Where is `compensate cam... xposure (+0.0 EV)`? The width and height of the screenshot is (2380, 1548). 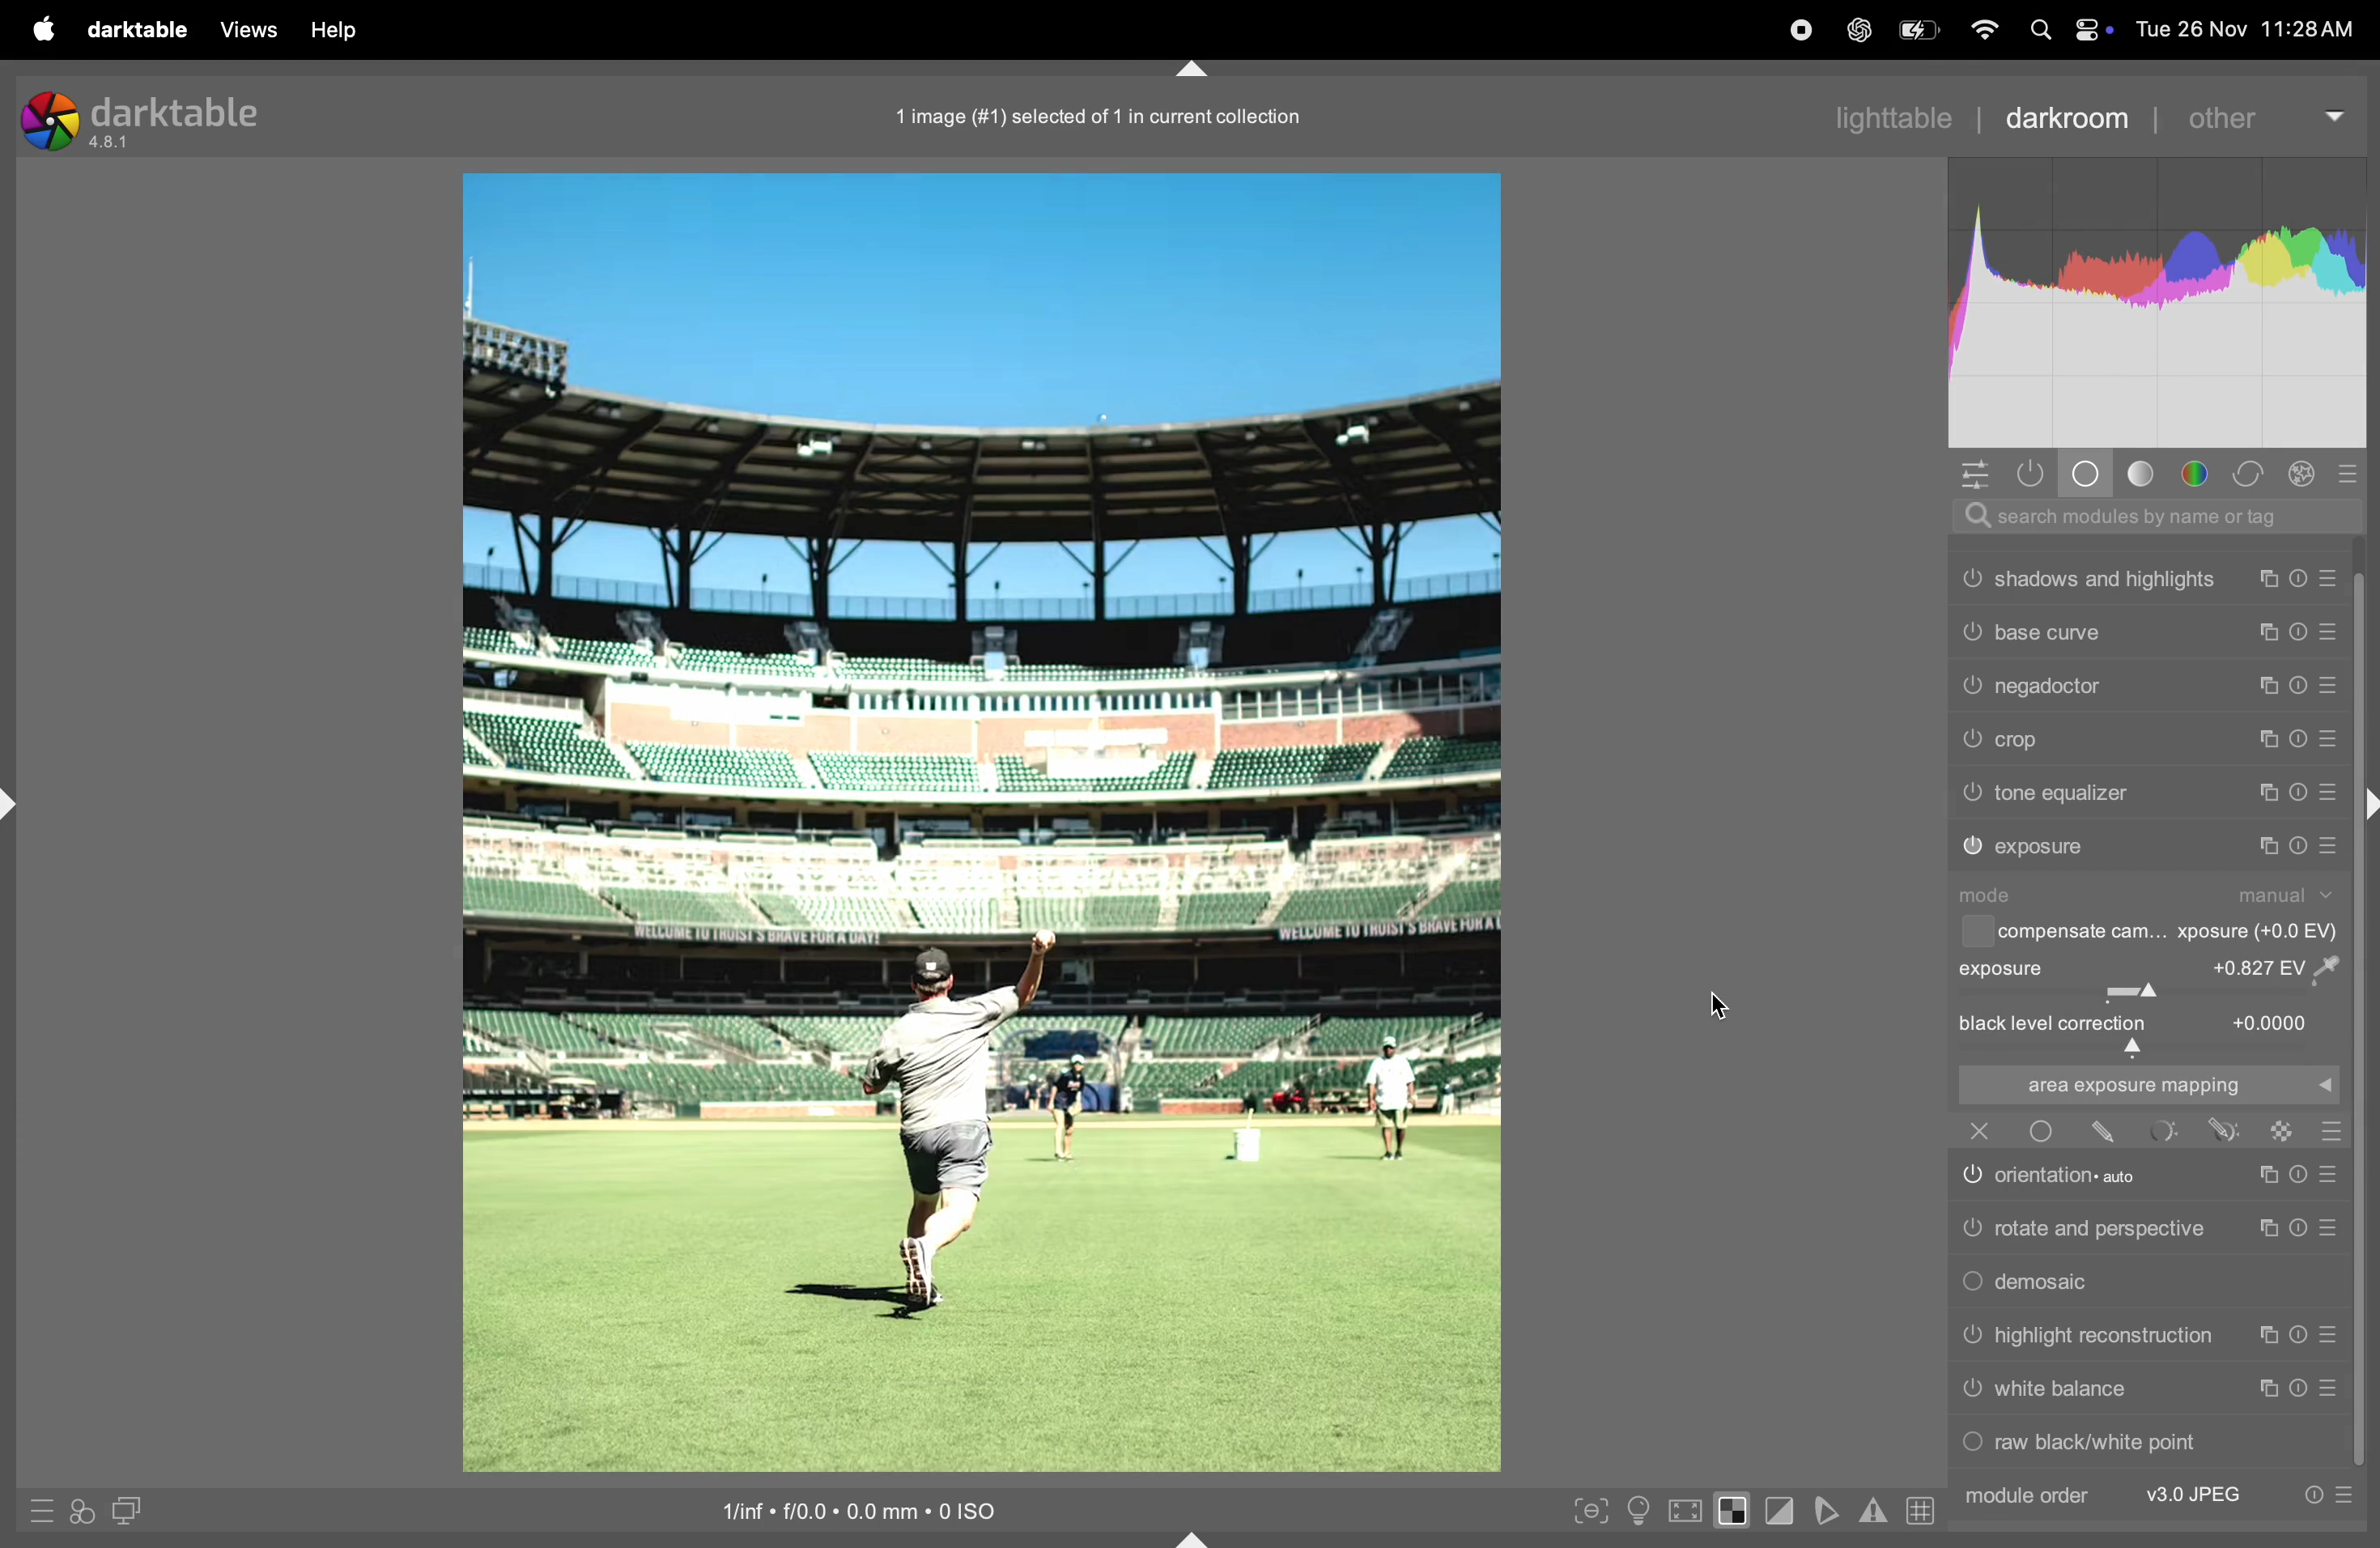 compensate cam... xposure (+0.0 EV) is located at coordinates (2171, 933).